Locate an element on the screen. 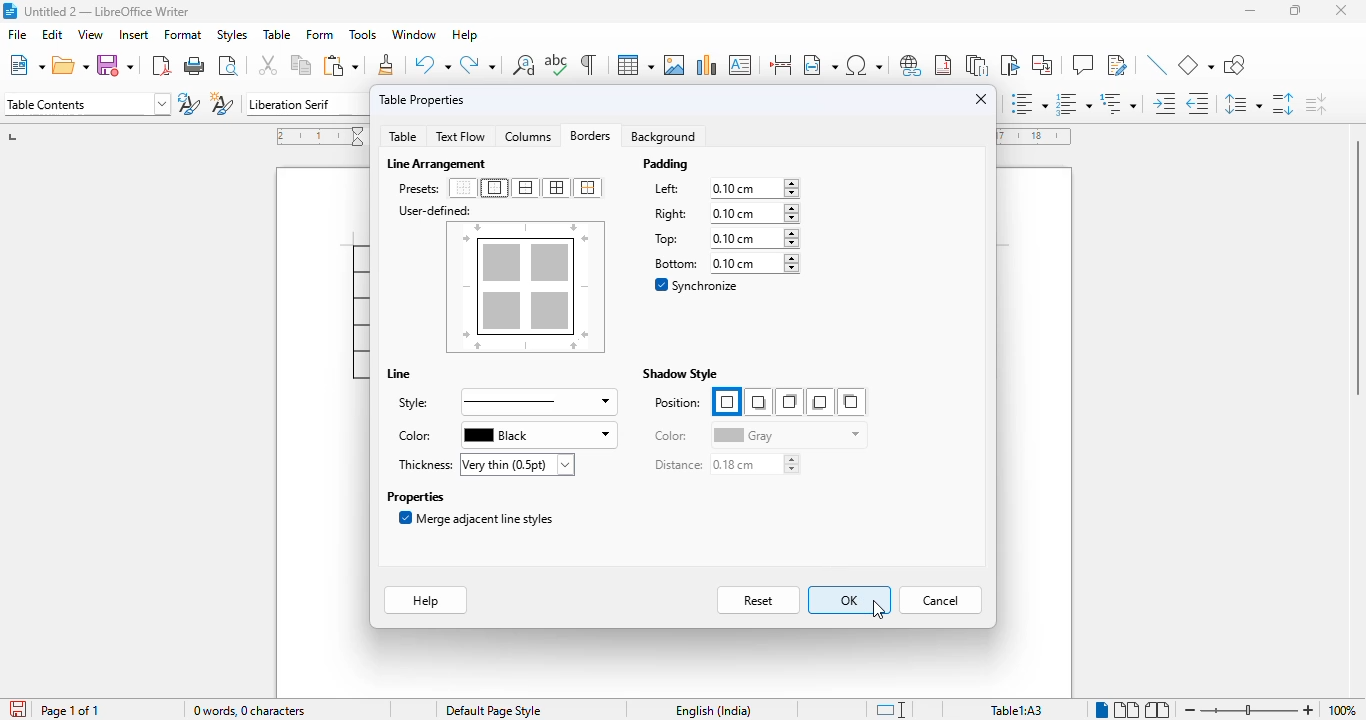 The image size is (1366, 720). show track changes functions is located at coordinates (1118, 65).